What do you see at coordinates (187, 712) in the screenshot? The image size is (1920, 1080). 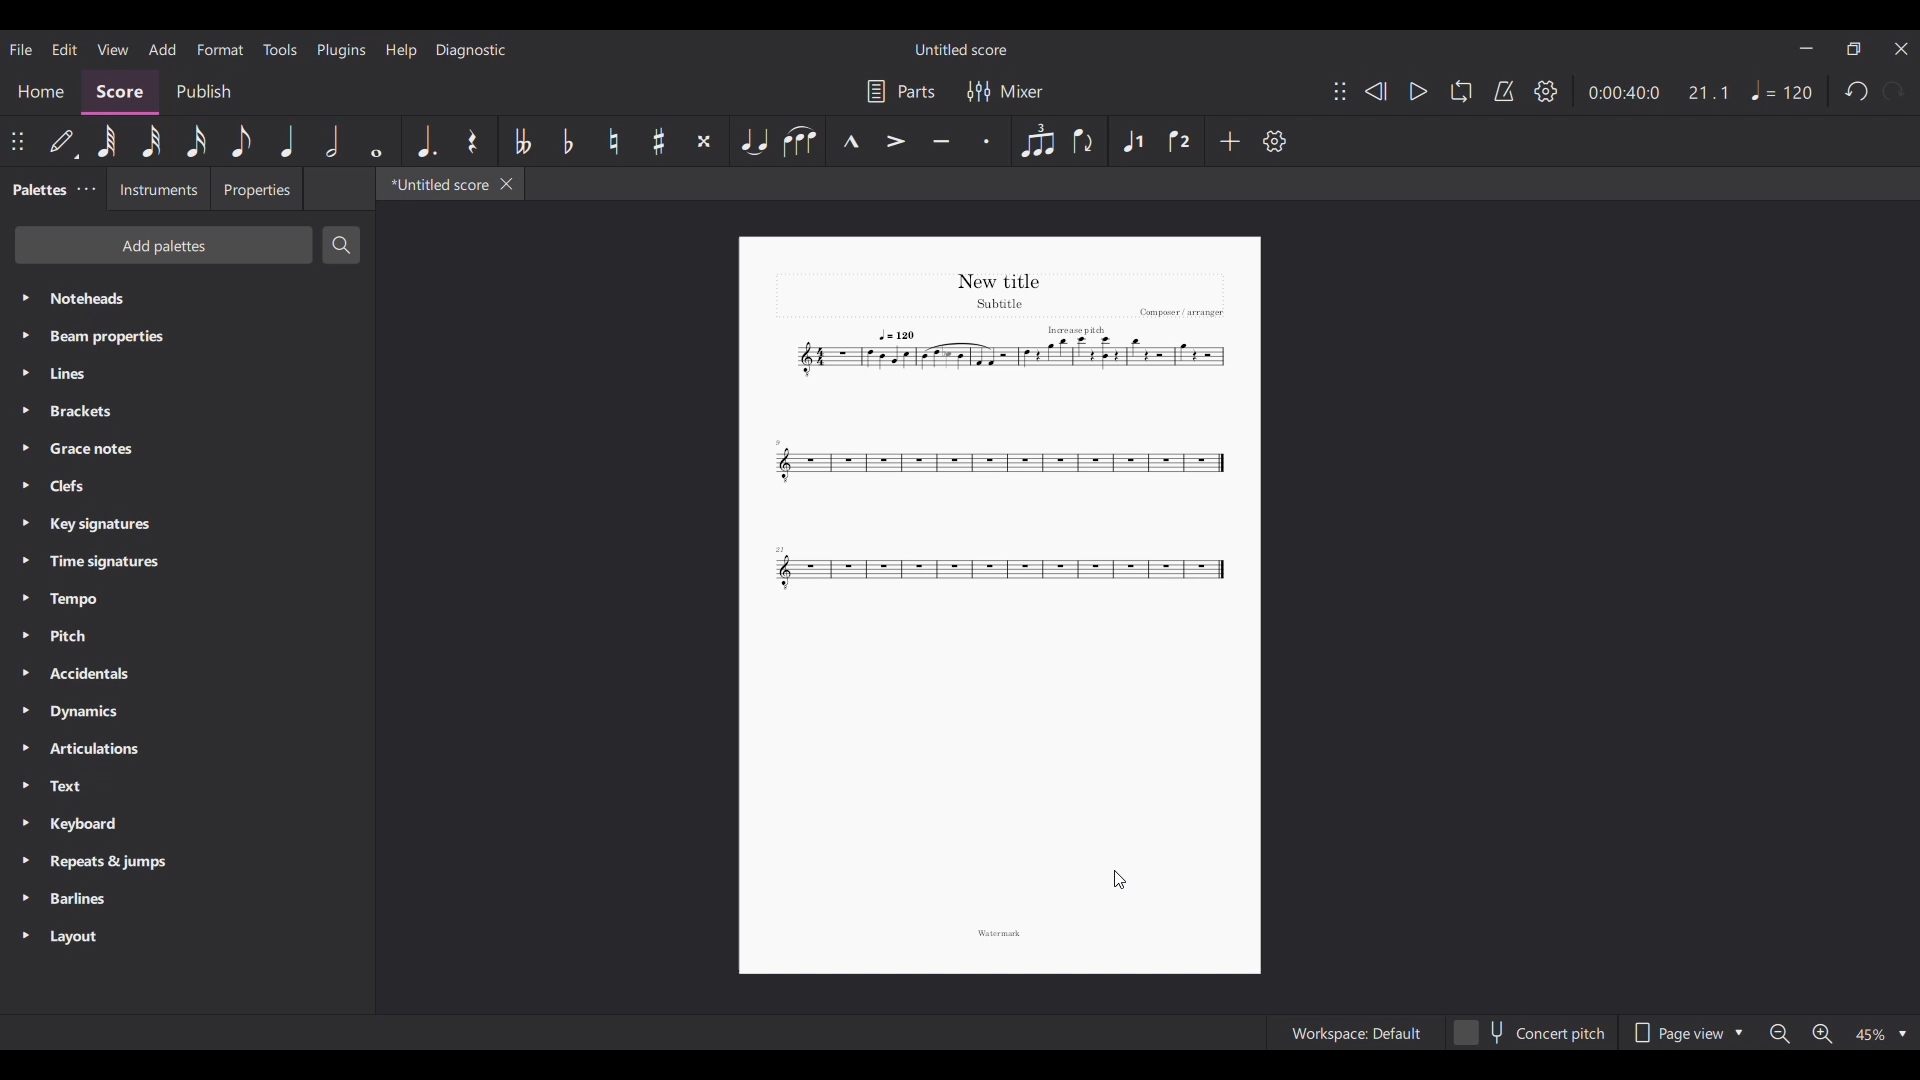 I see `Dynamics` at bounding box center [187, 712].